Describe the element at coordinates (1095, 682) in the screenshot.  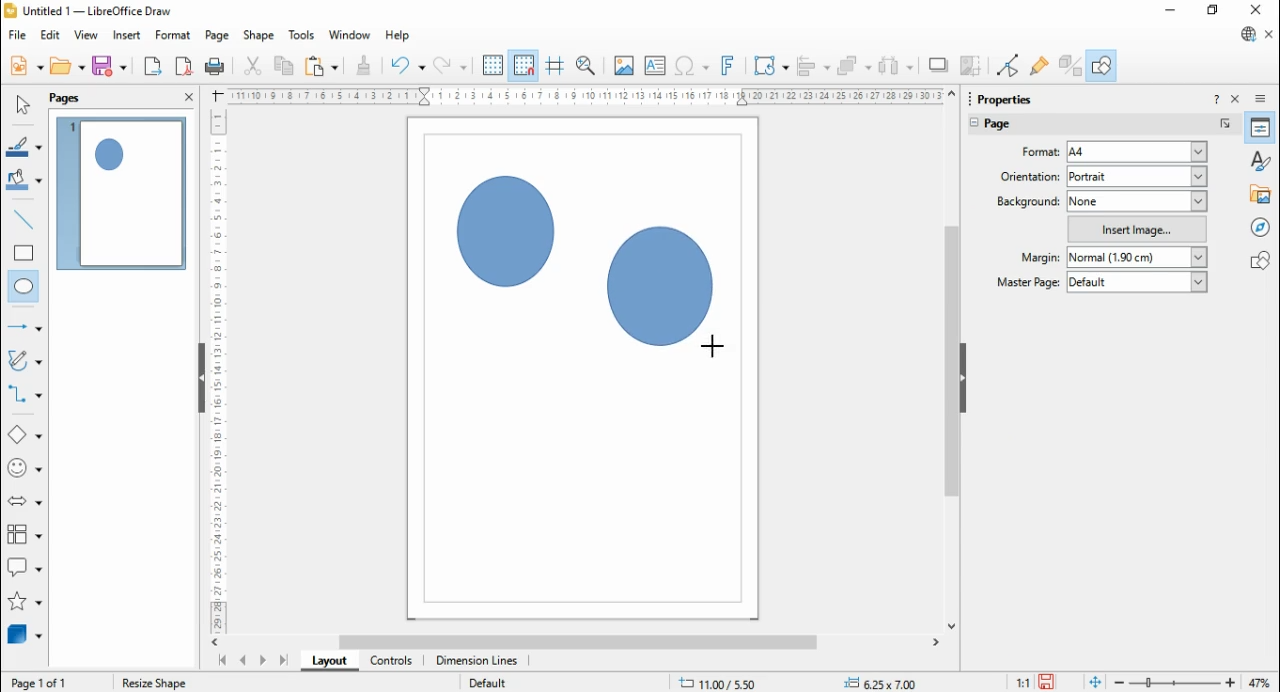
I see `fir page to current window` at that location.